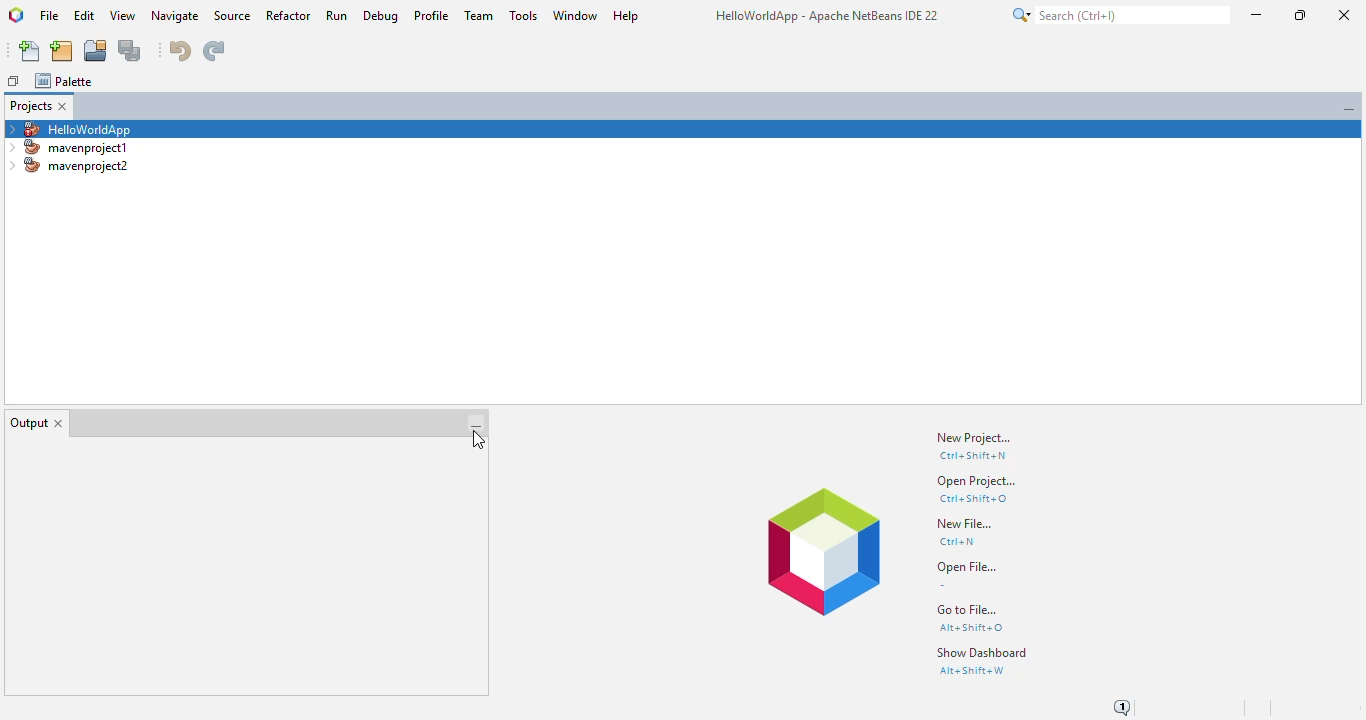  Describe the element at coordinates (476, 424) in the screenshot. I see `minimize window group` at that location.